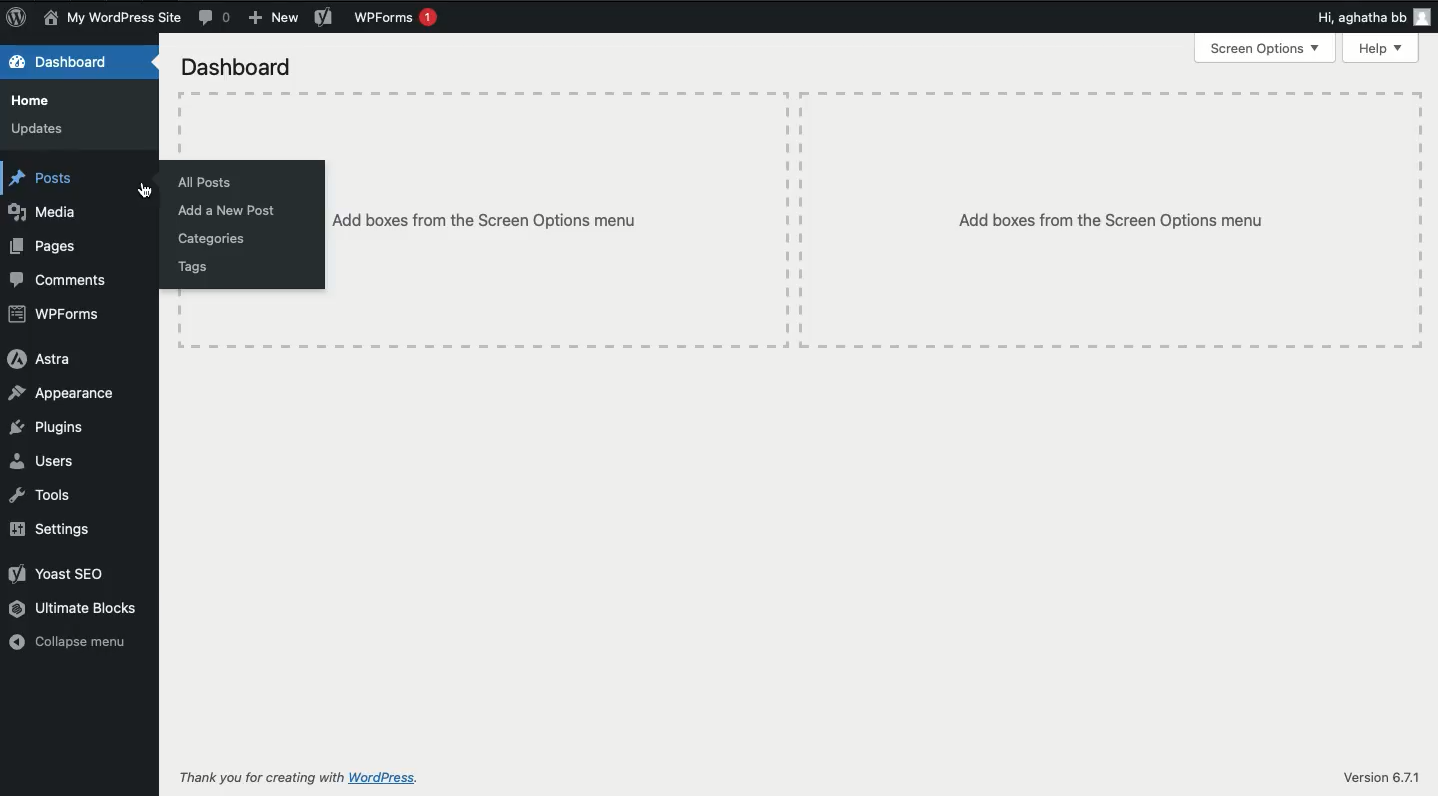 The width and height of the screenshot is (1438, 796). What do you see at coordinates (206, 182) in the screenshot?
I see `All posts` at bounding box center [206, 182].